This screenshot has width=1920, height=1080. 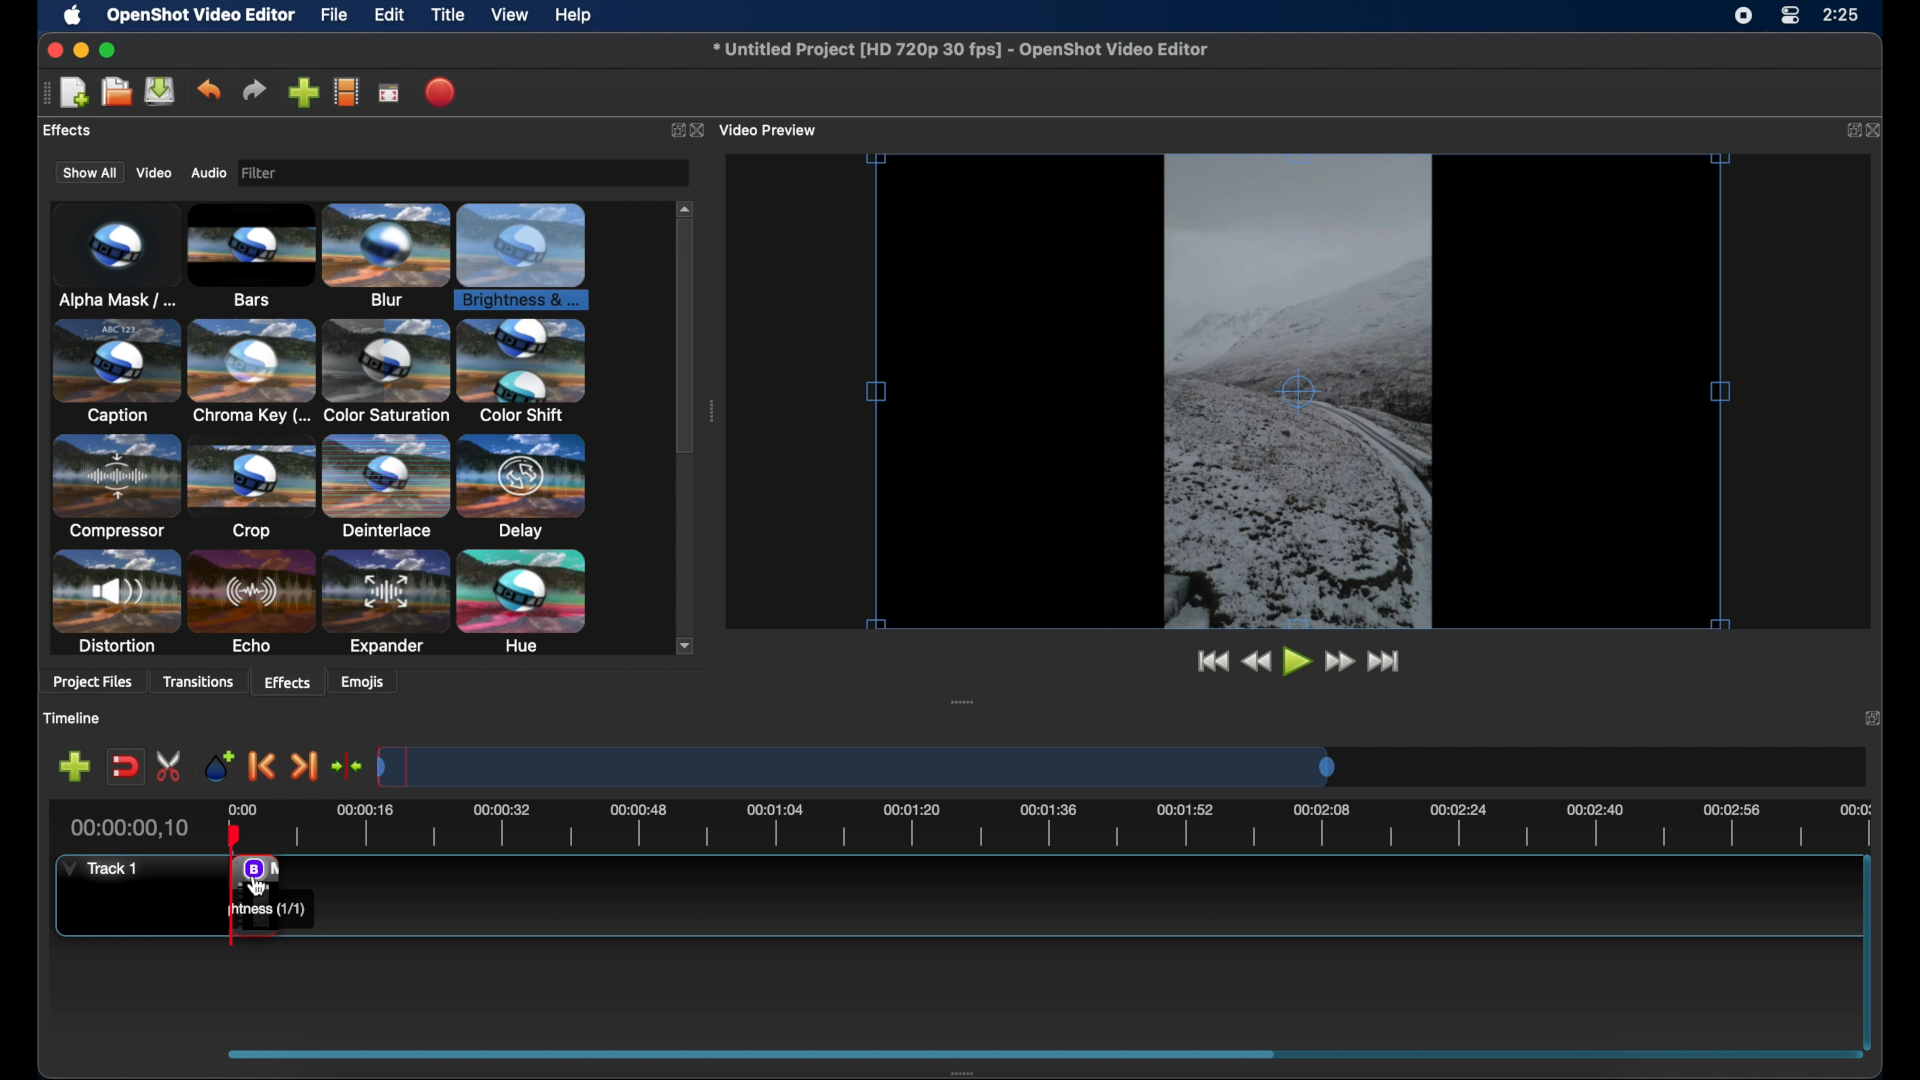 I want to click on delay, so click(x=522, y=487).